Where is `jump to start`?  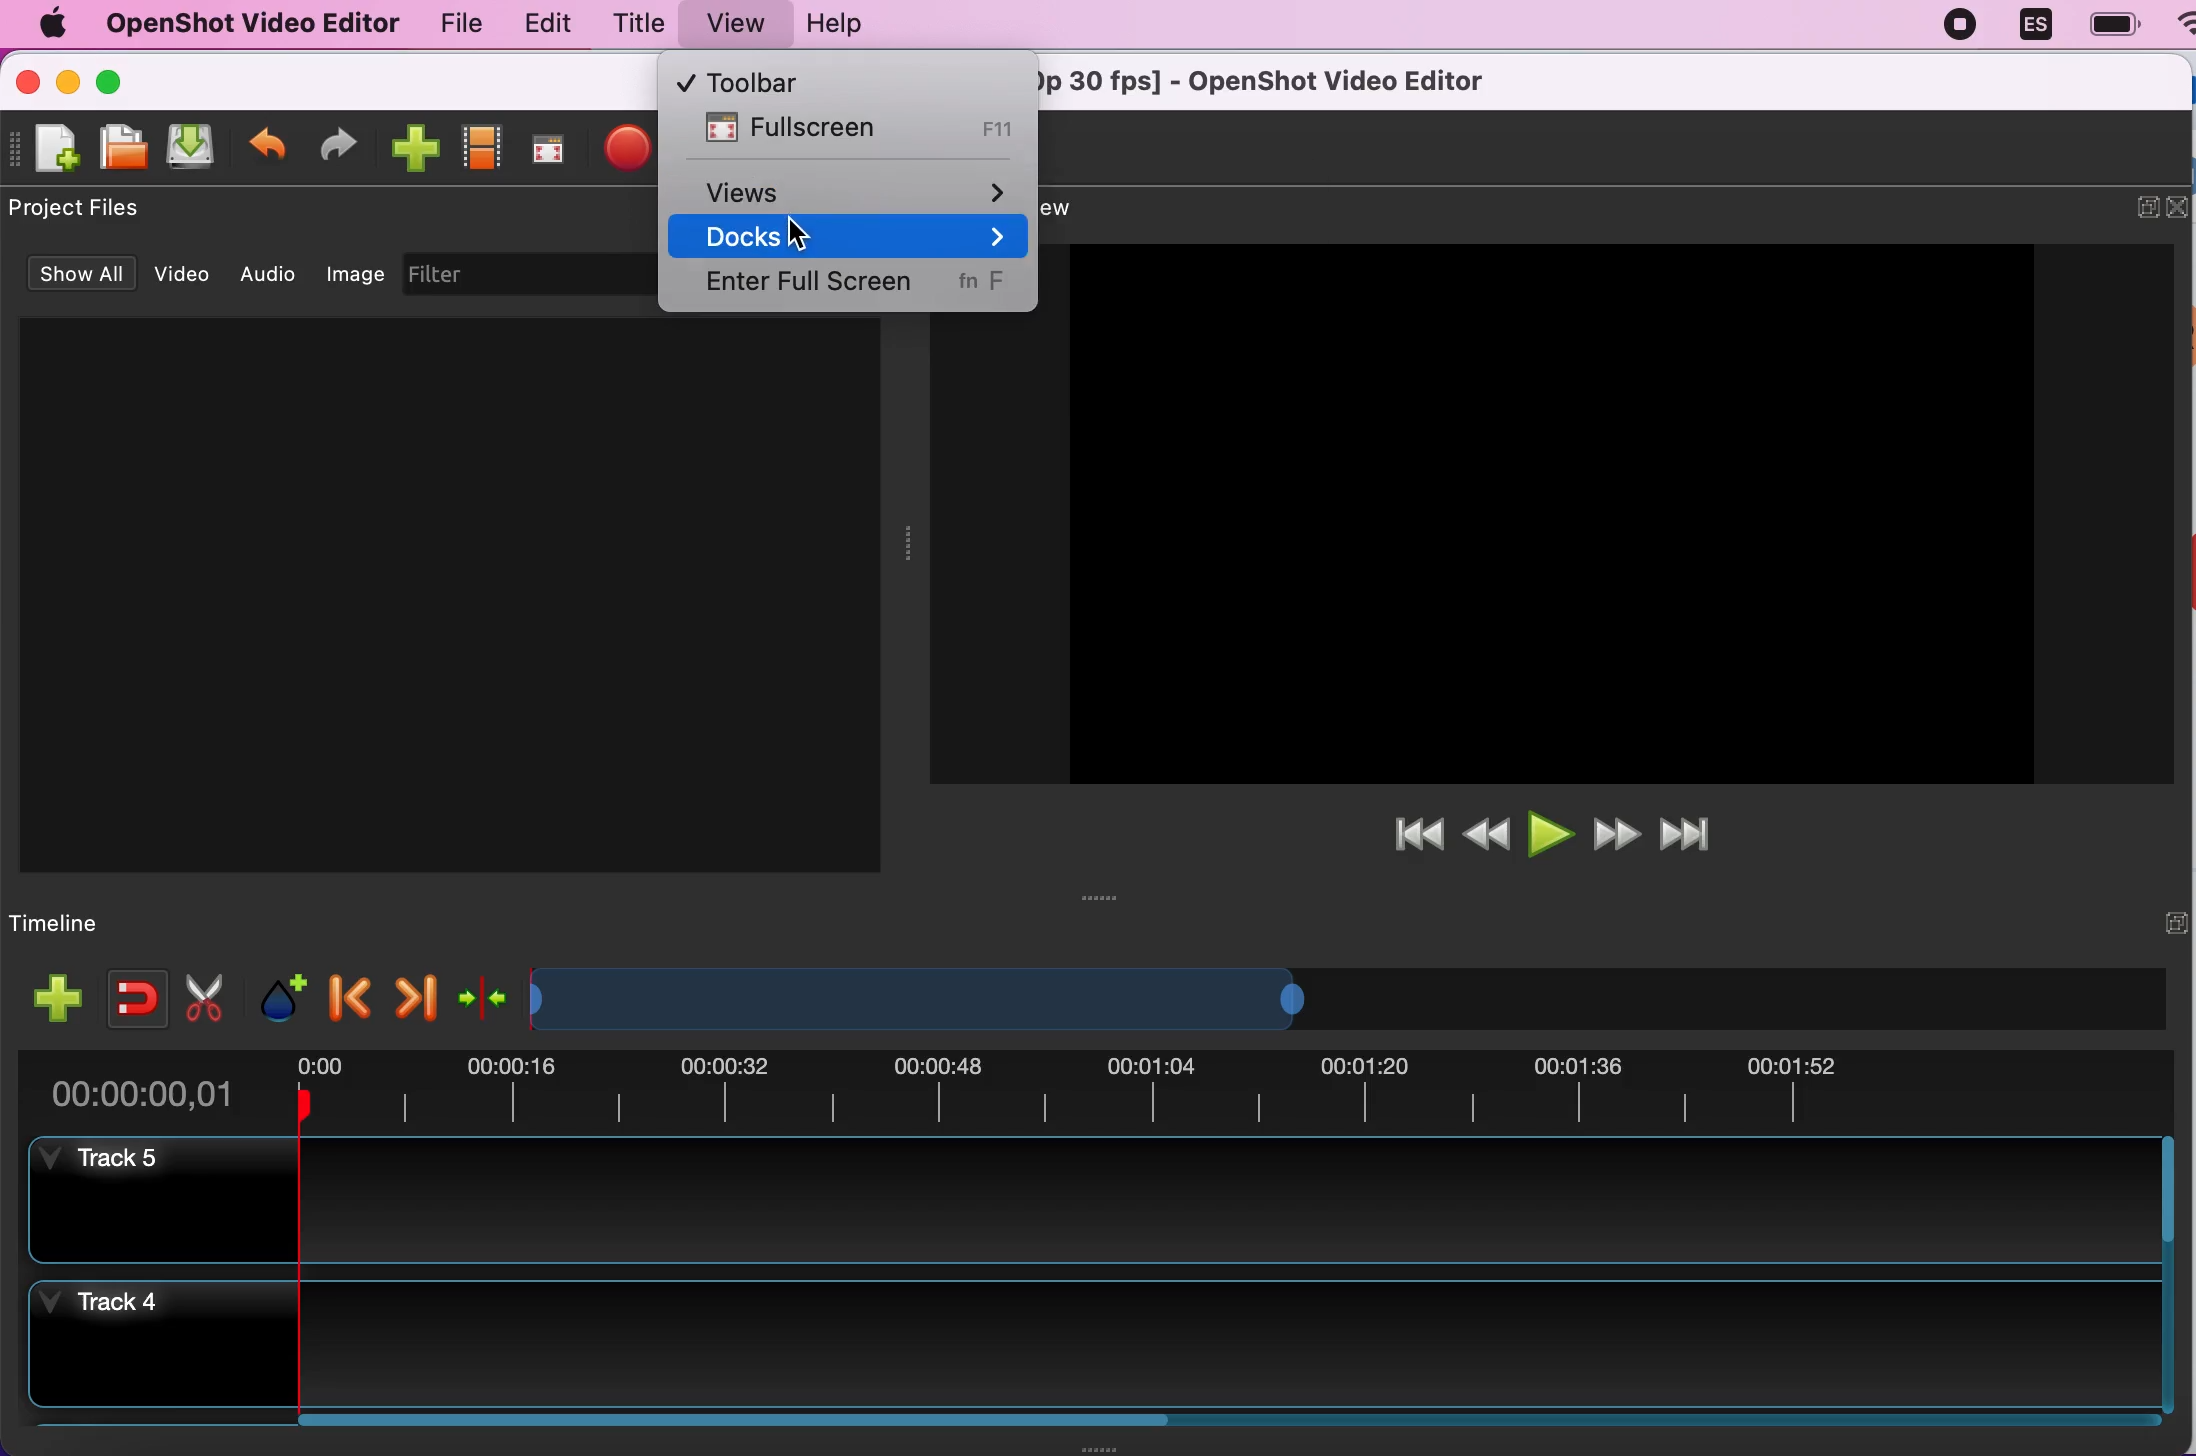
jump to start is located at coordinates (1419, 835).